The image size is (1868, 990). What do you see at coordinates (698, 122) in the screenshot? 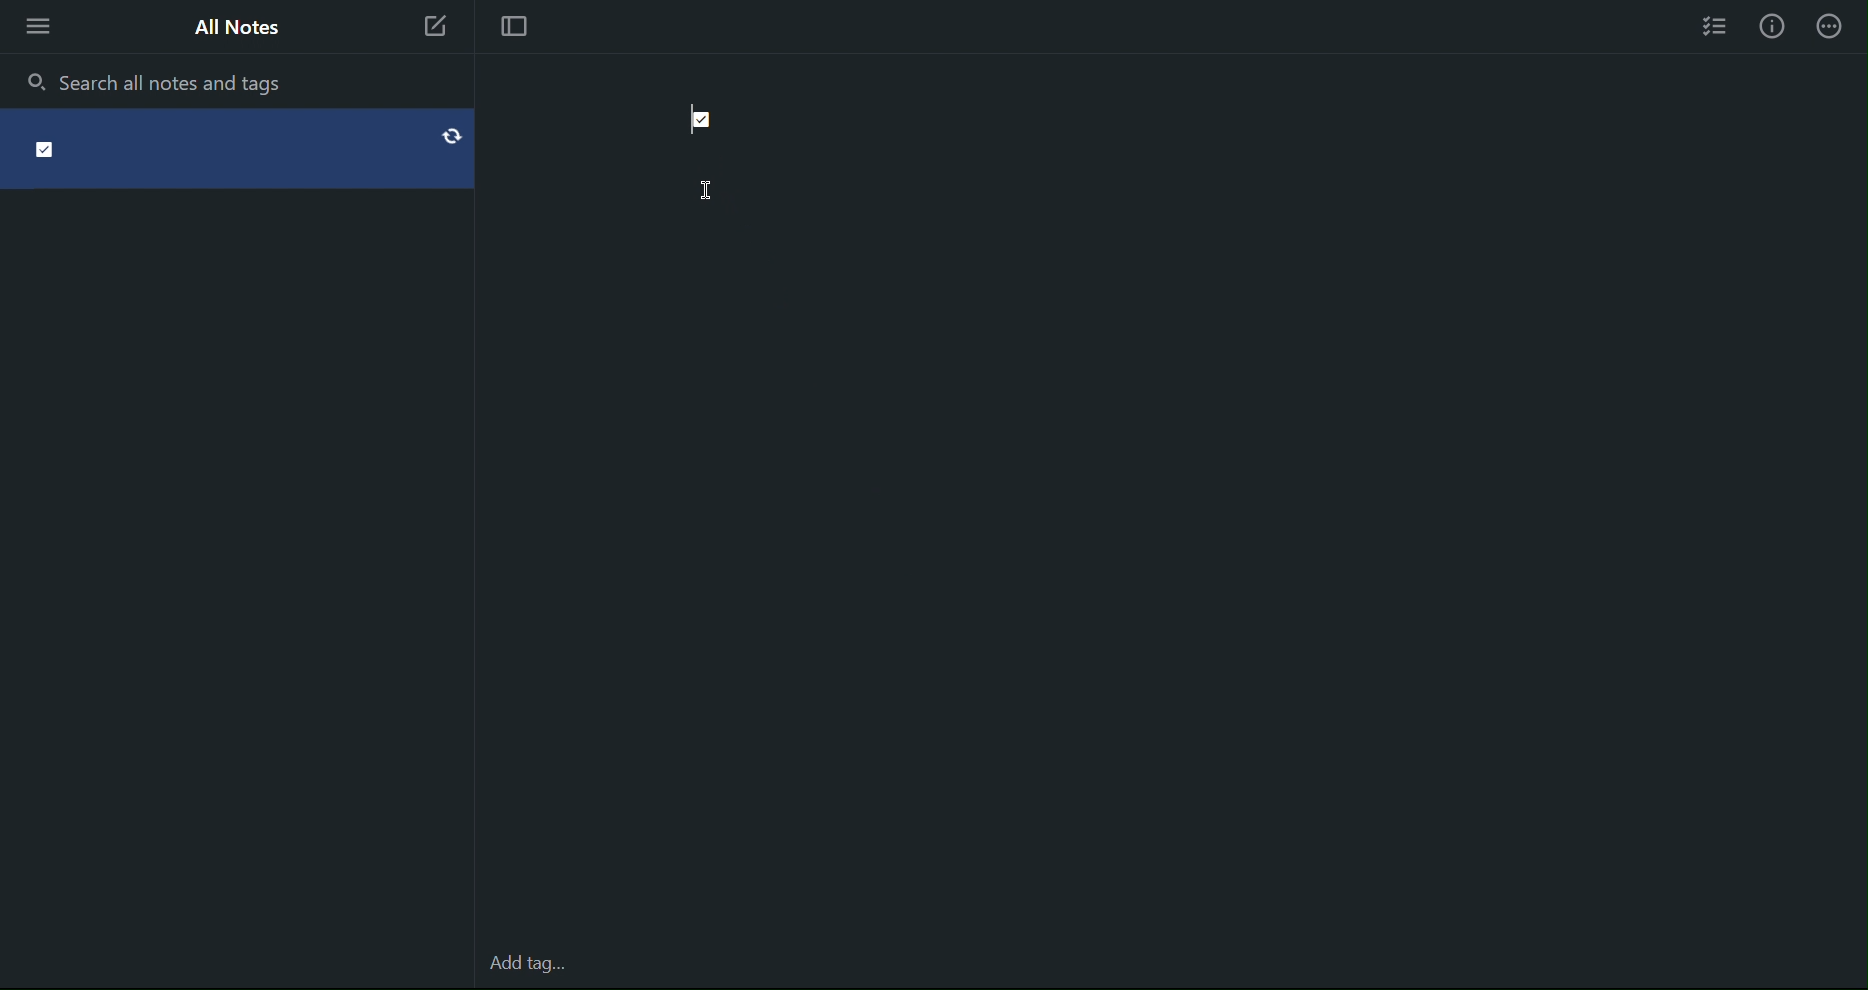
I see `Checkpoint (Checked)` at bounding box center [698, 122].